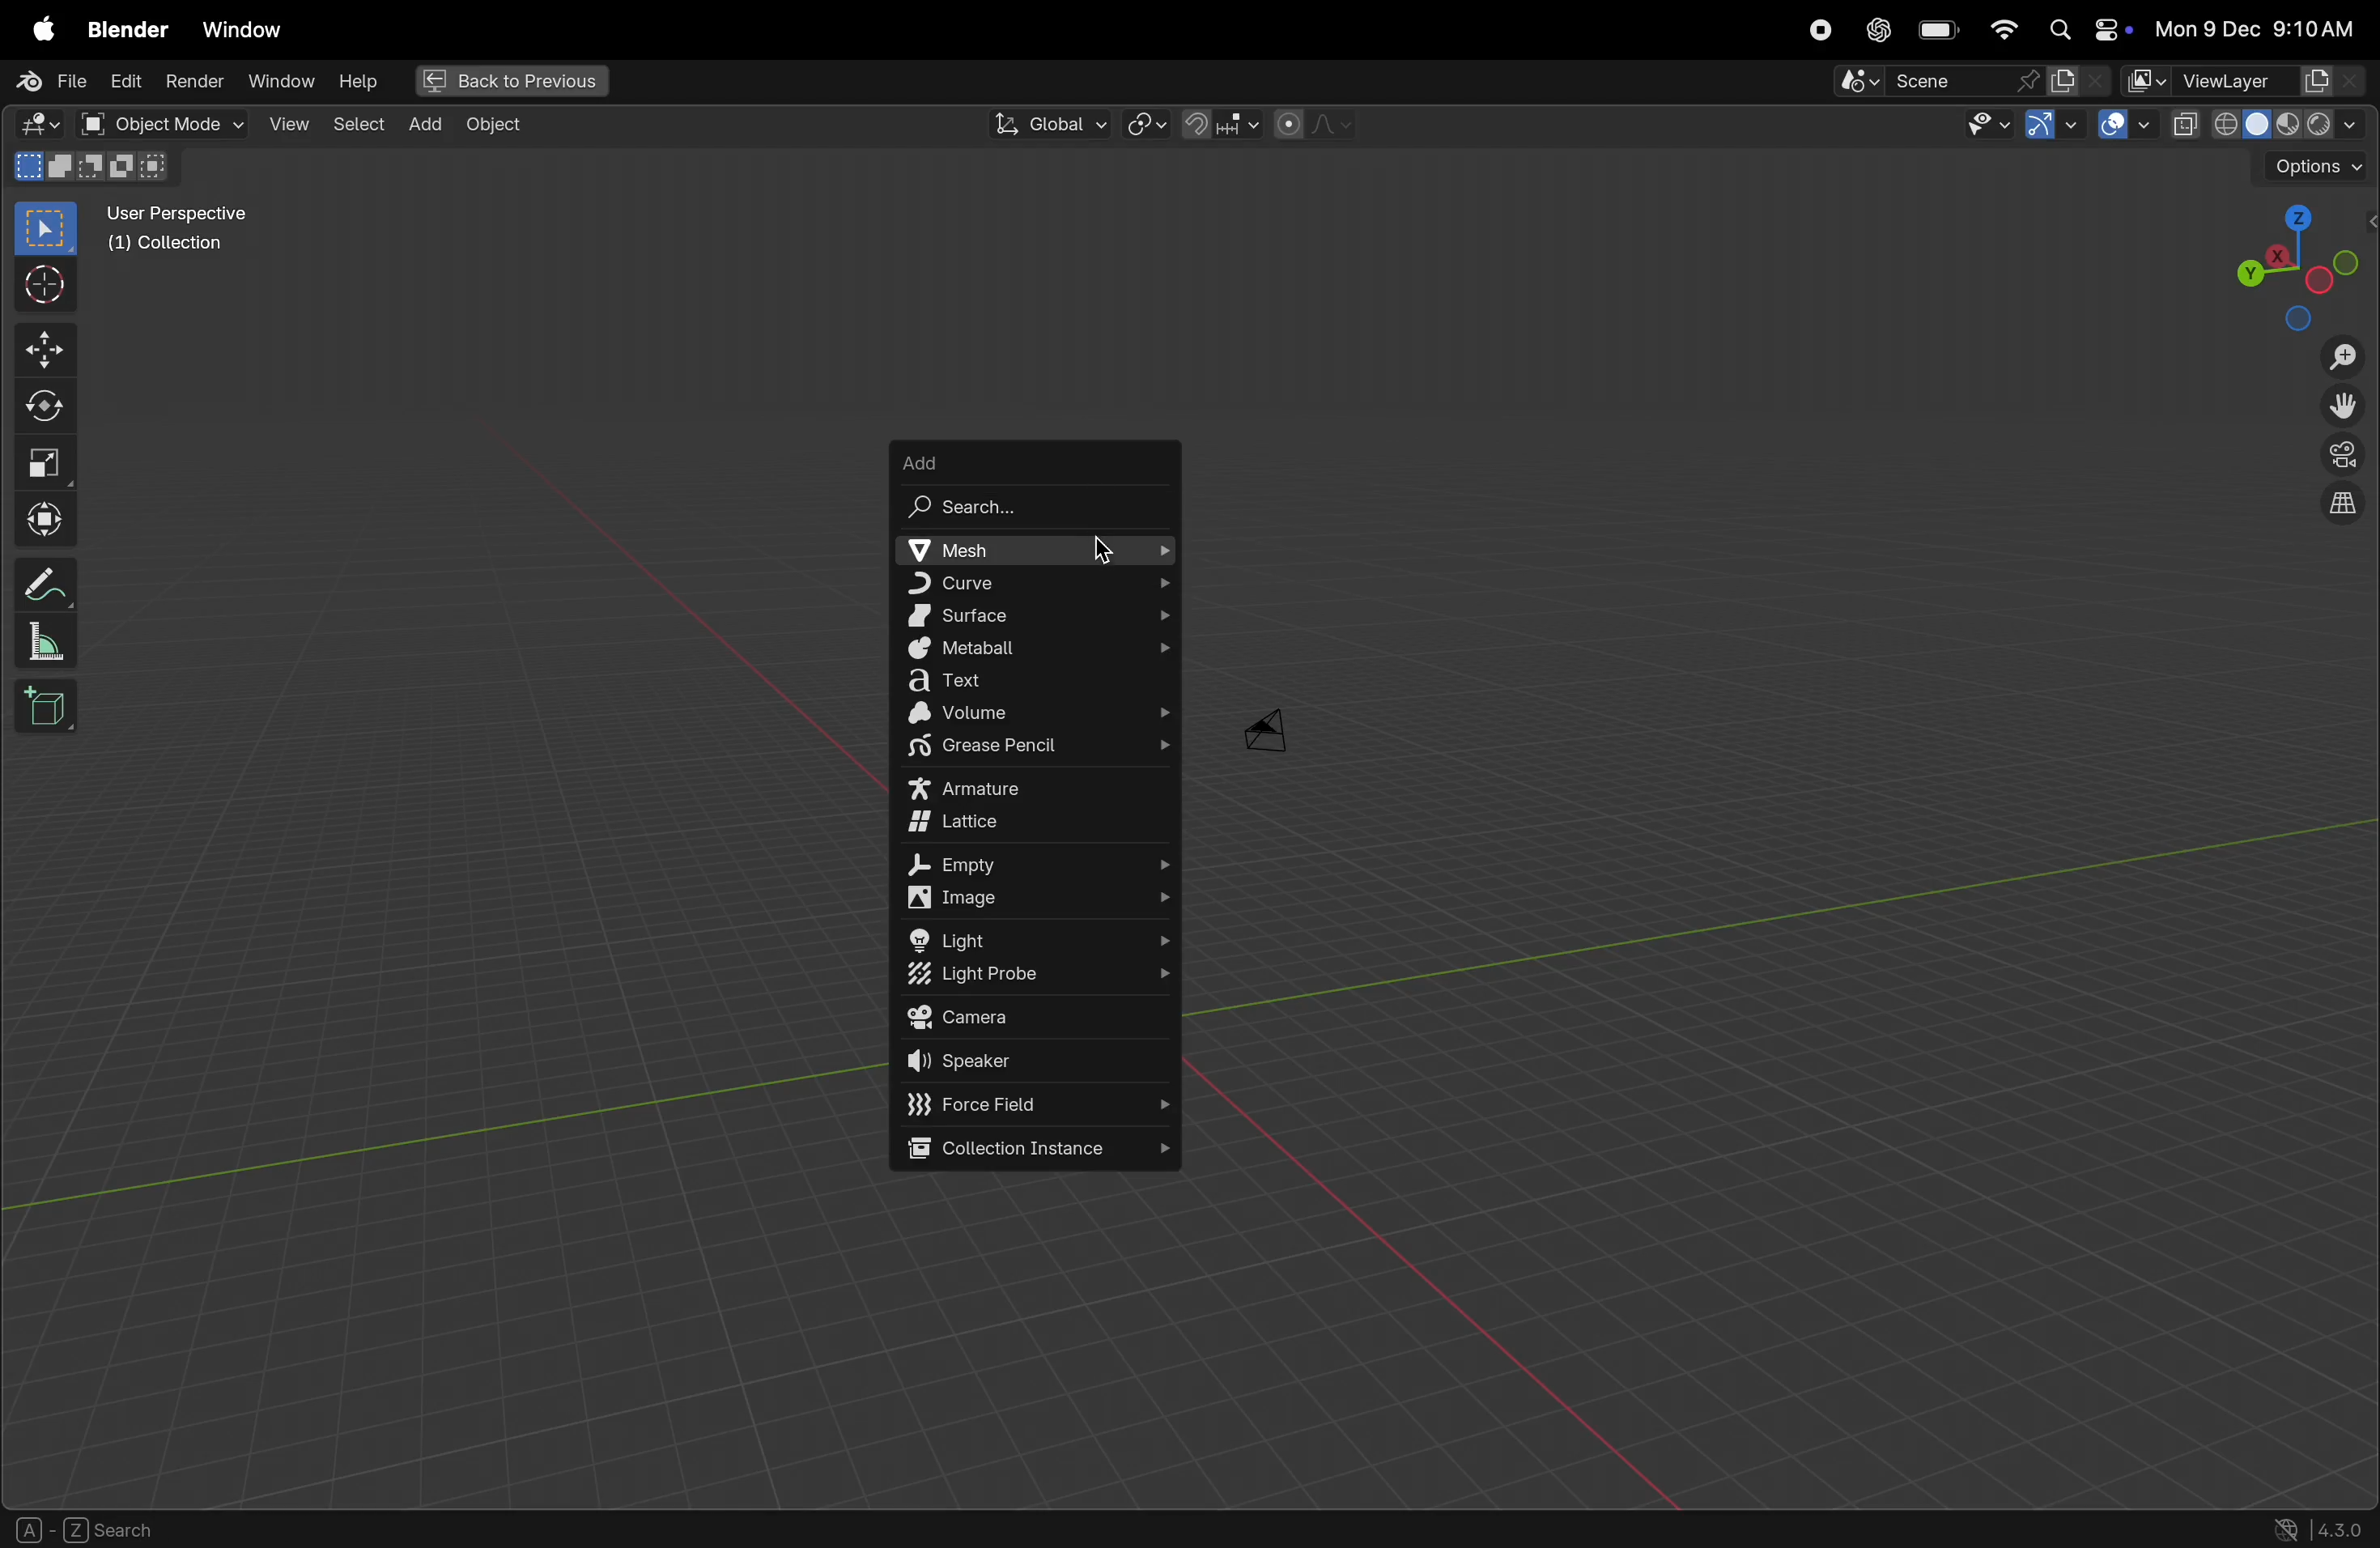  What do you see at coordinates (48, 580) in the screenshot?
I see `annotate` at bounding box center [48, 580].